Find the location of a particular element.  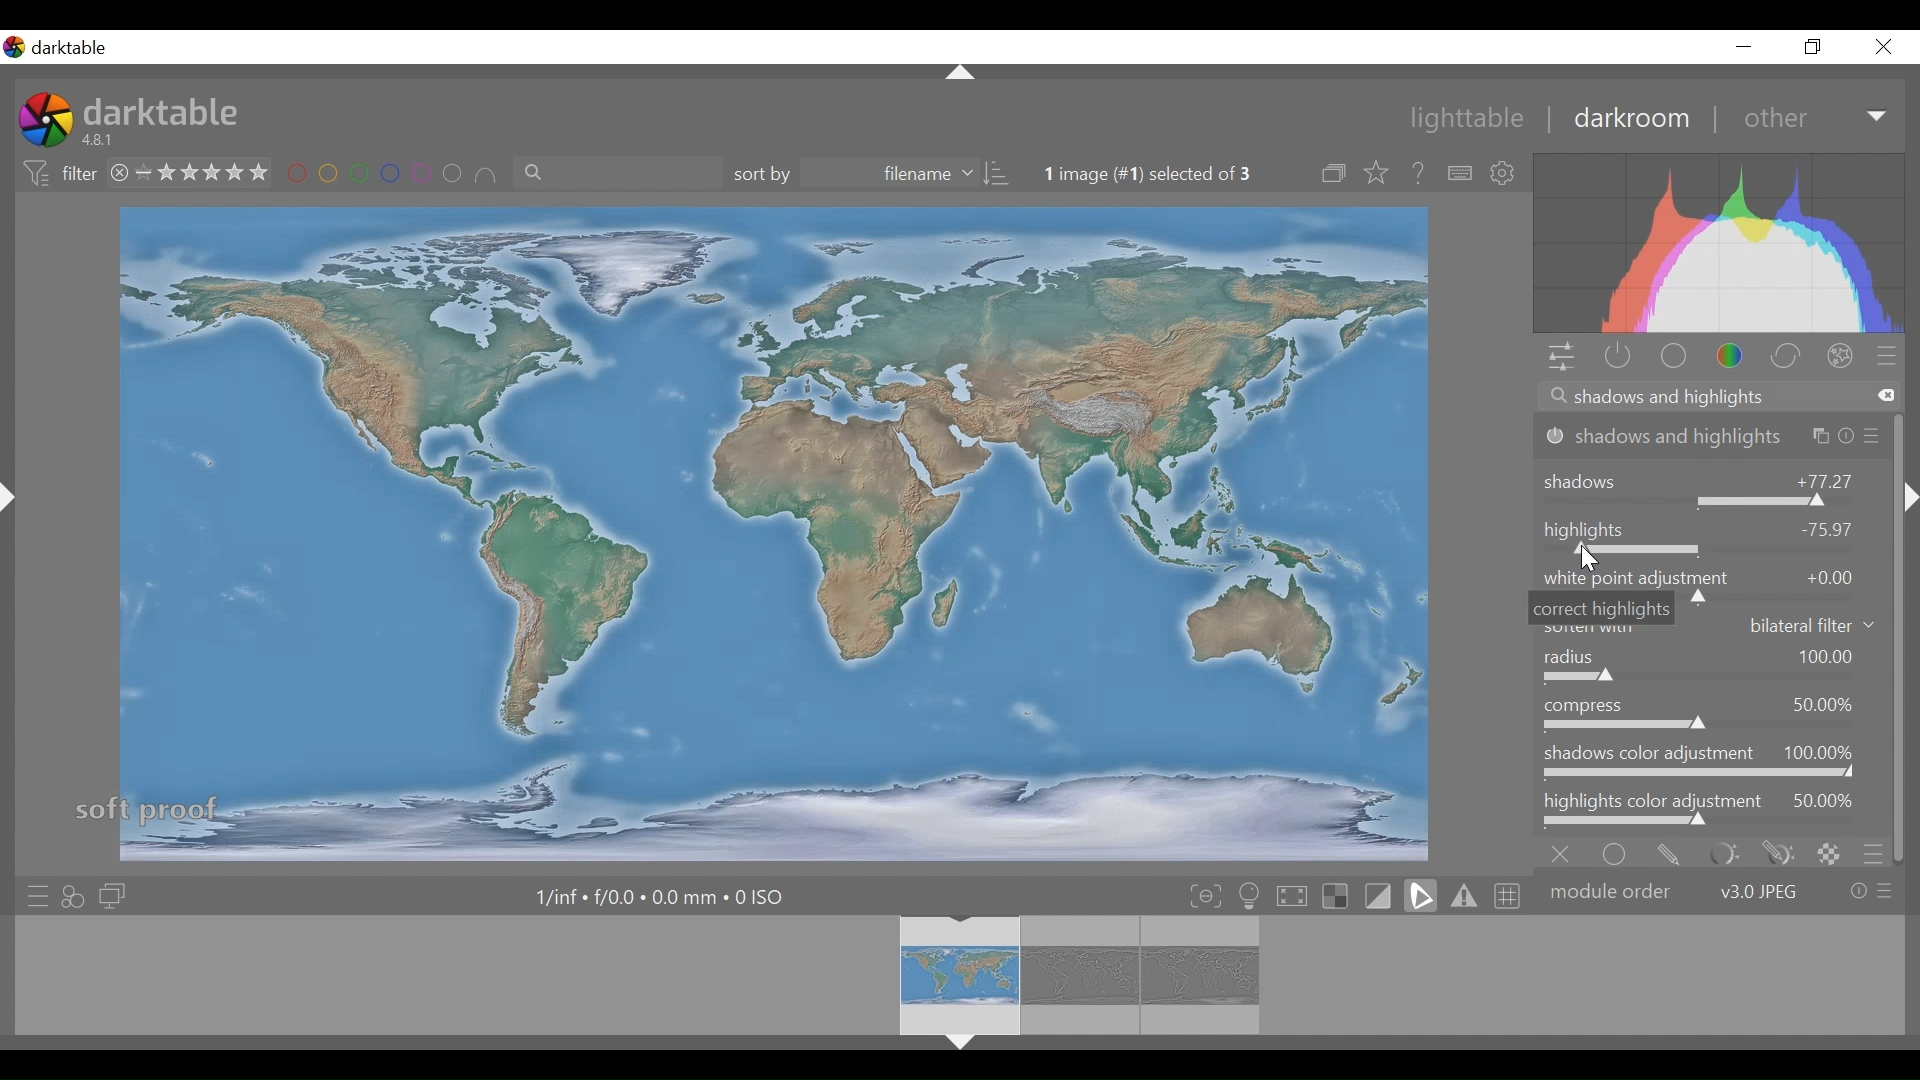

correct is located at coordinates (1787, 356).